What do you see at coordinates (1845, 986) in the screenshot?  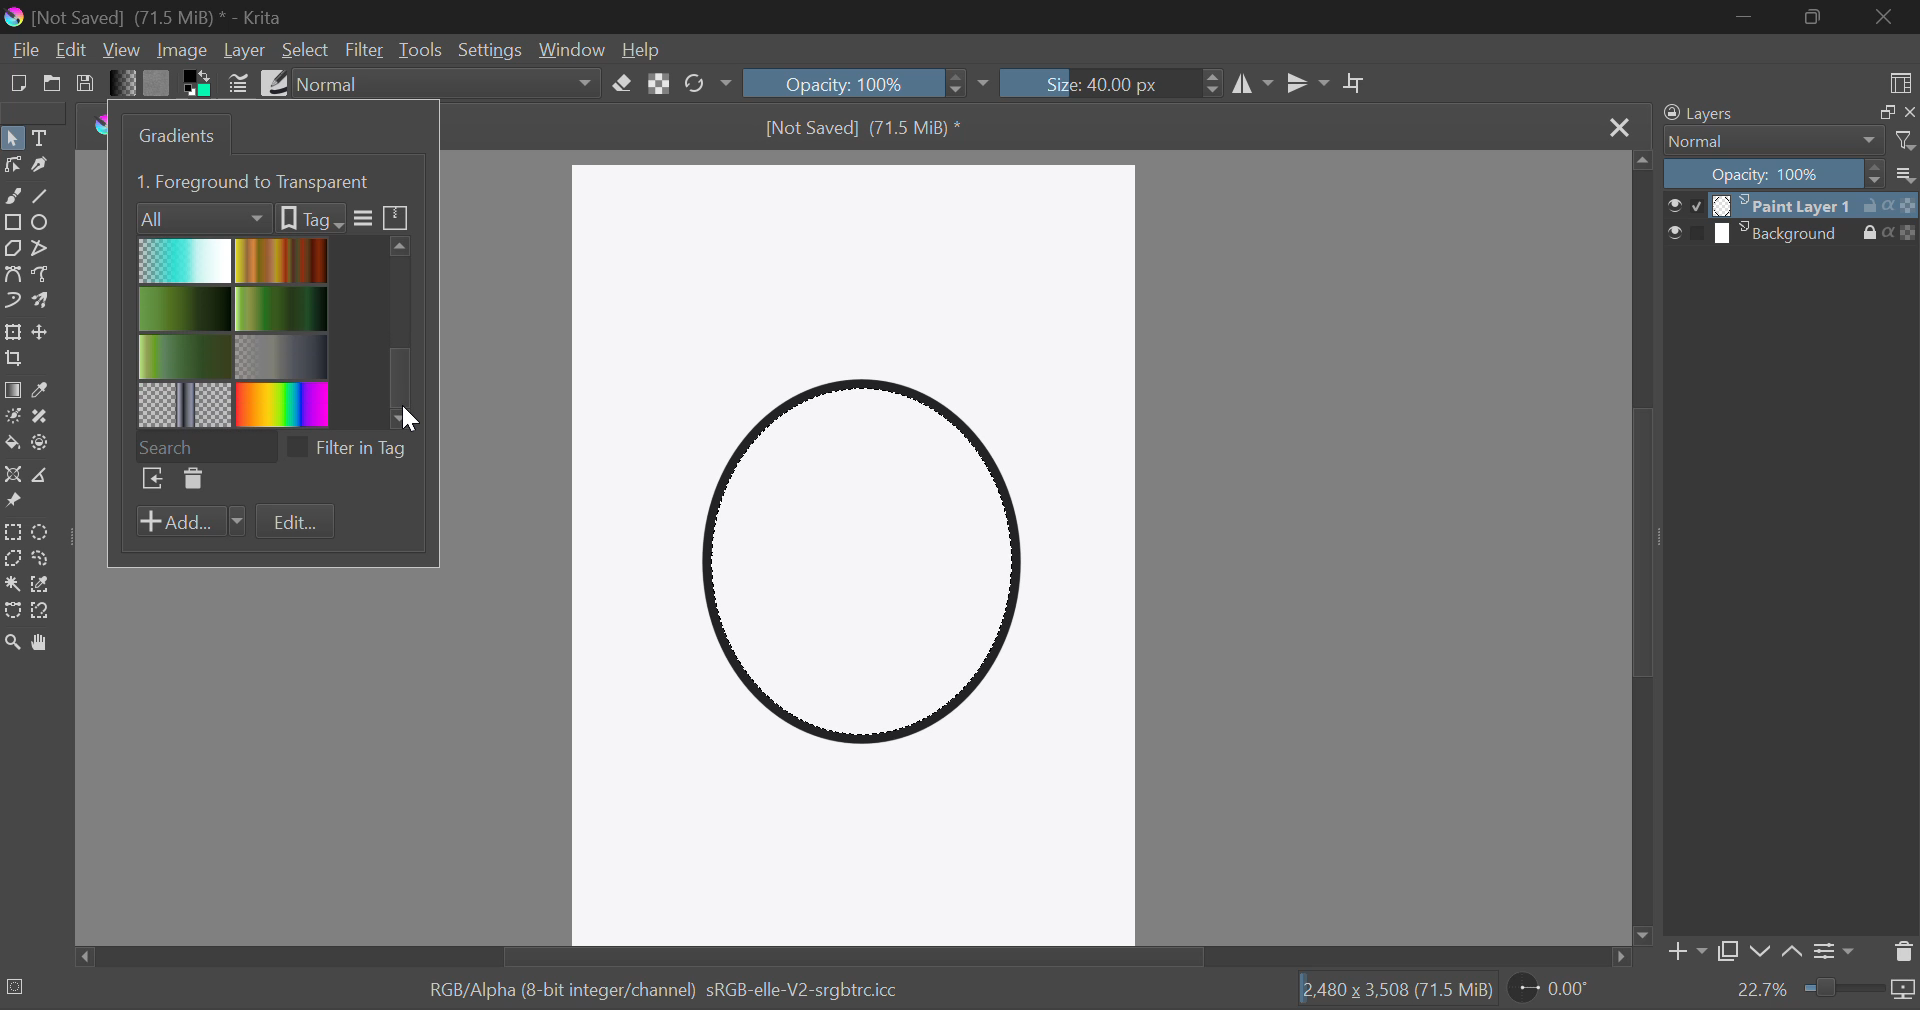 I see `zoom slider` at bounding box center [1845, 986].